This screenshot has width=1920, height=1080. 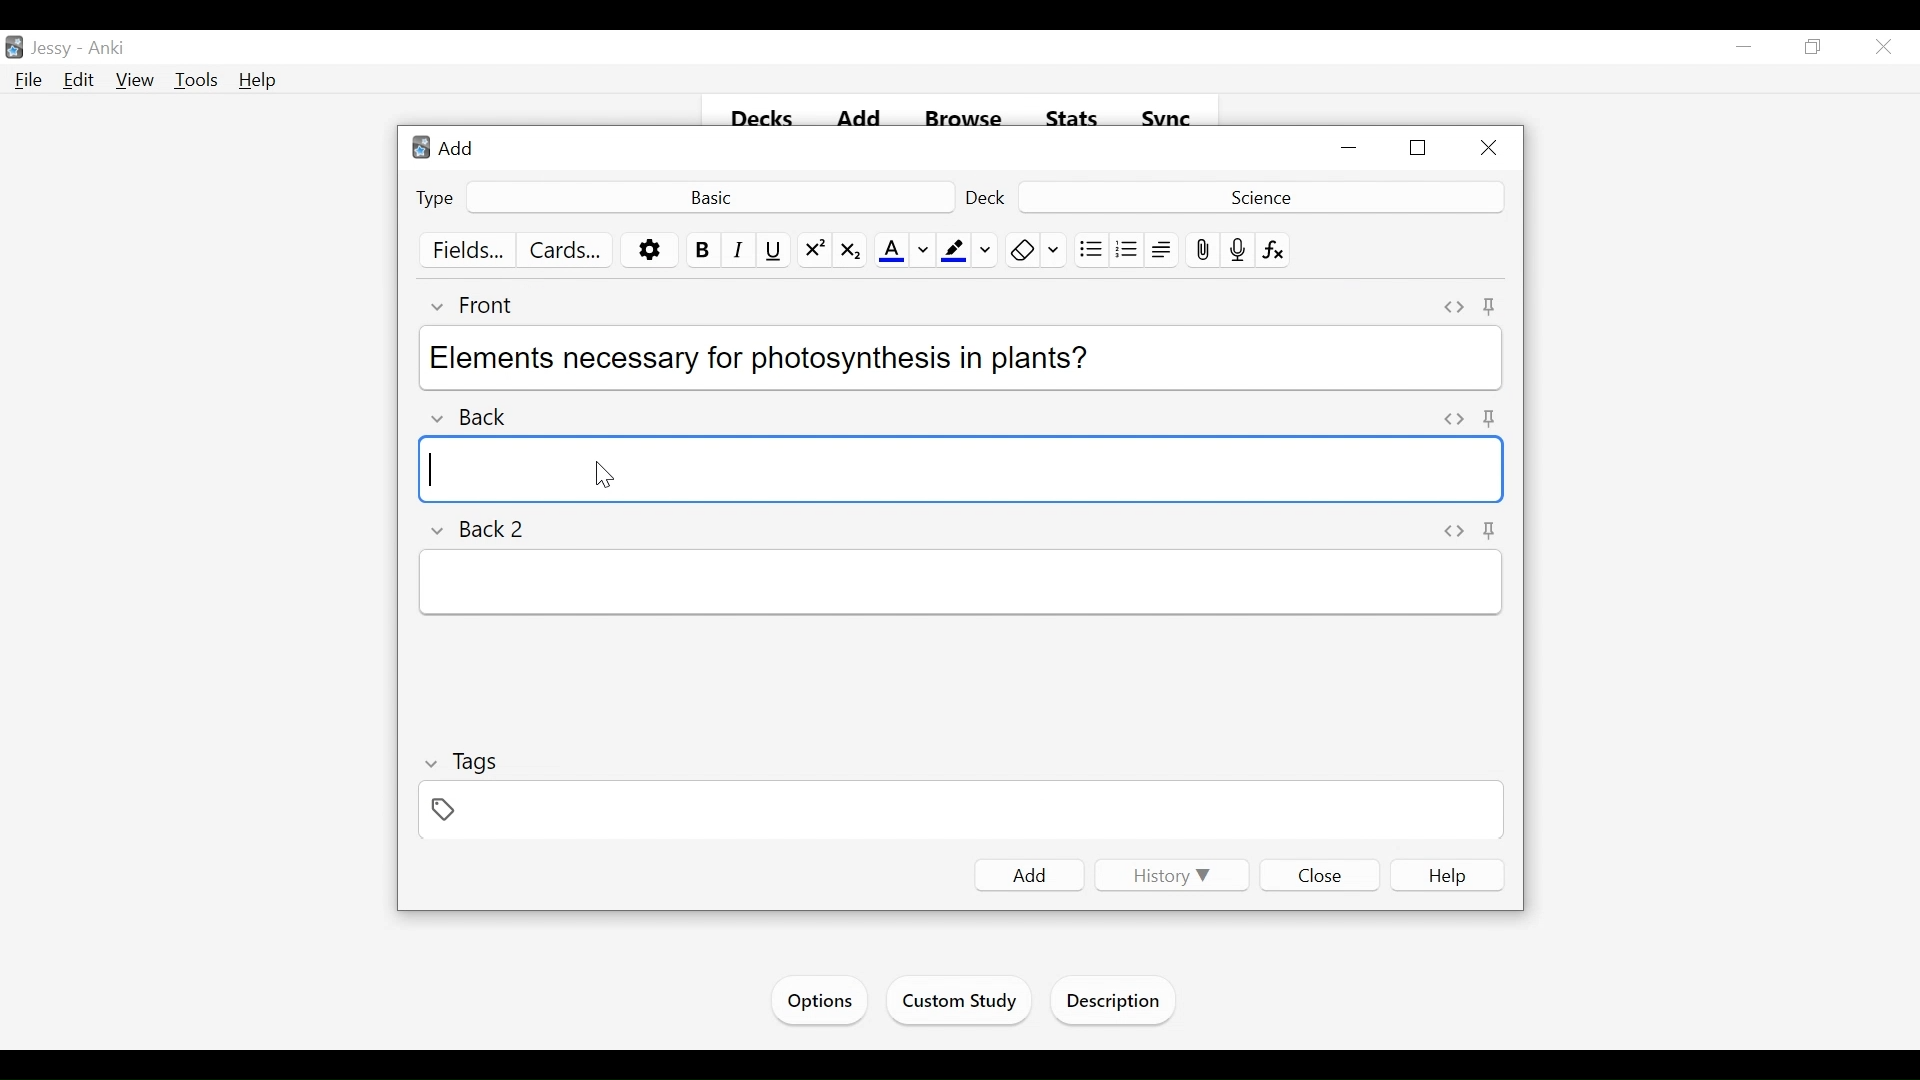 What do you see at coordinates (701, 250) in the screenshot?
I see `Bold` at bounding box center [701, 250].